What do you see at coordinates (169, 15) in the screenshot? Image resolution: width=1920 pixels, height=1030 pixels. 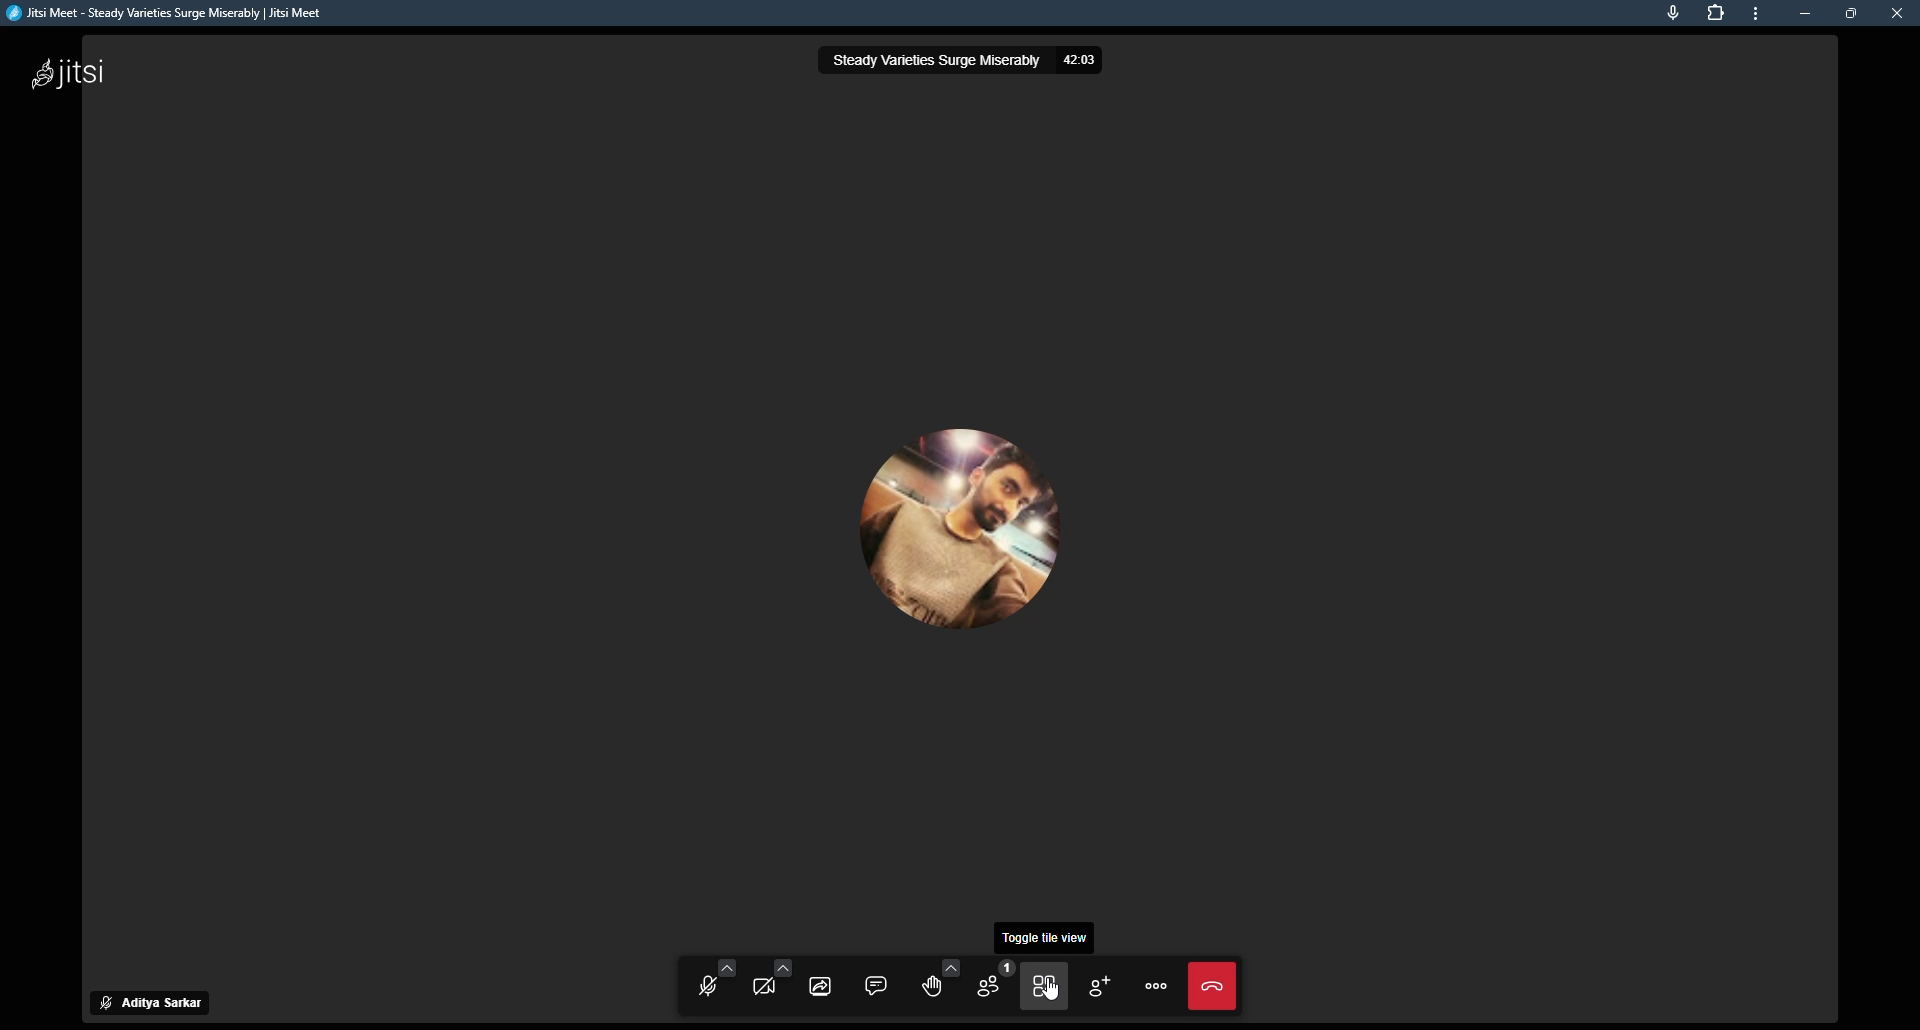 I see `jitsi meet` at bounding box center [169, 15].